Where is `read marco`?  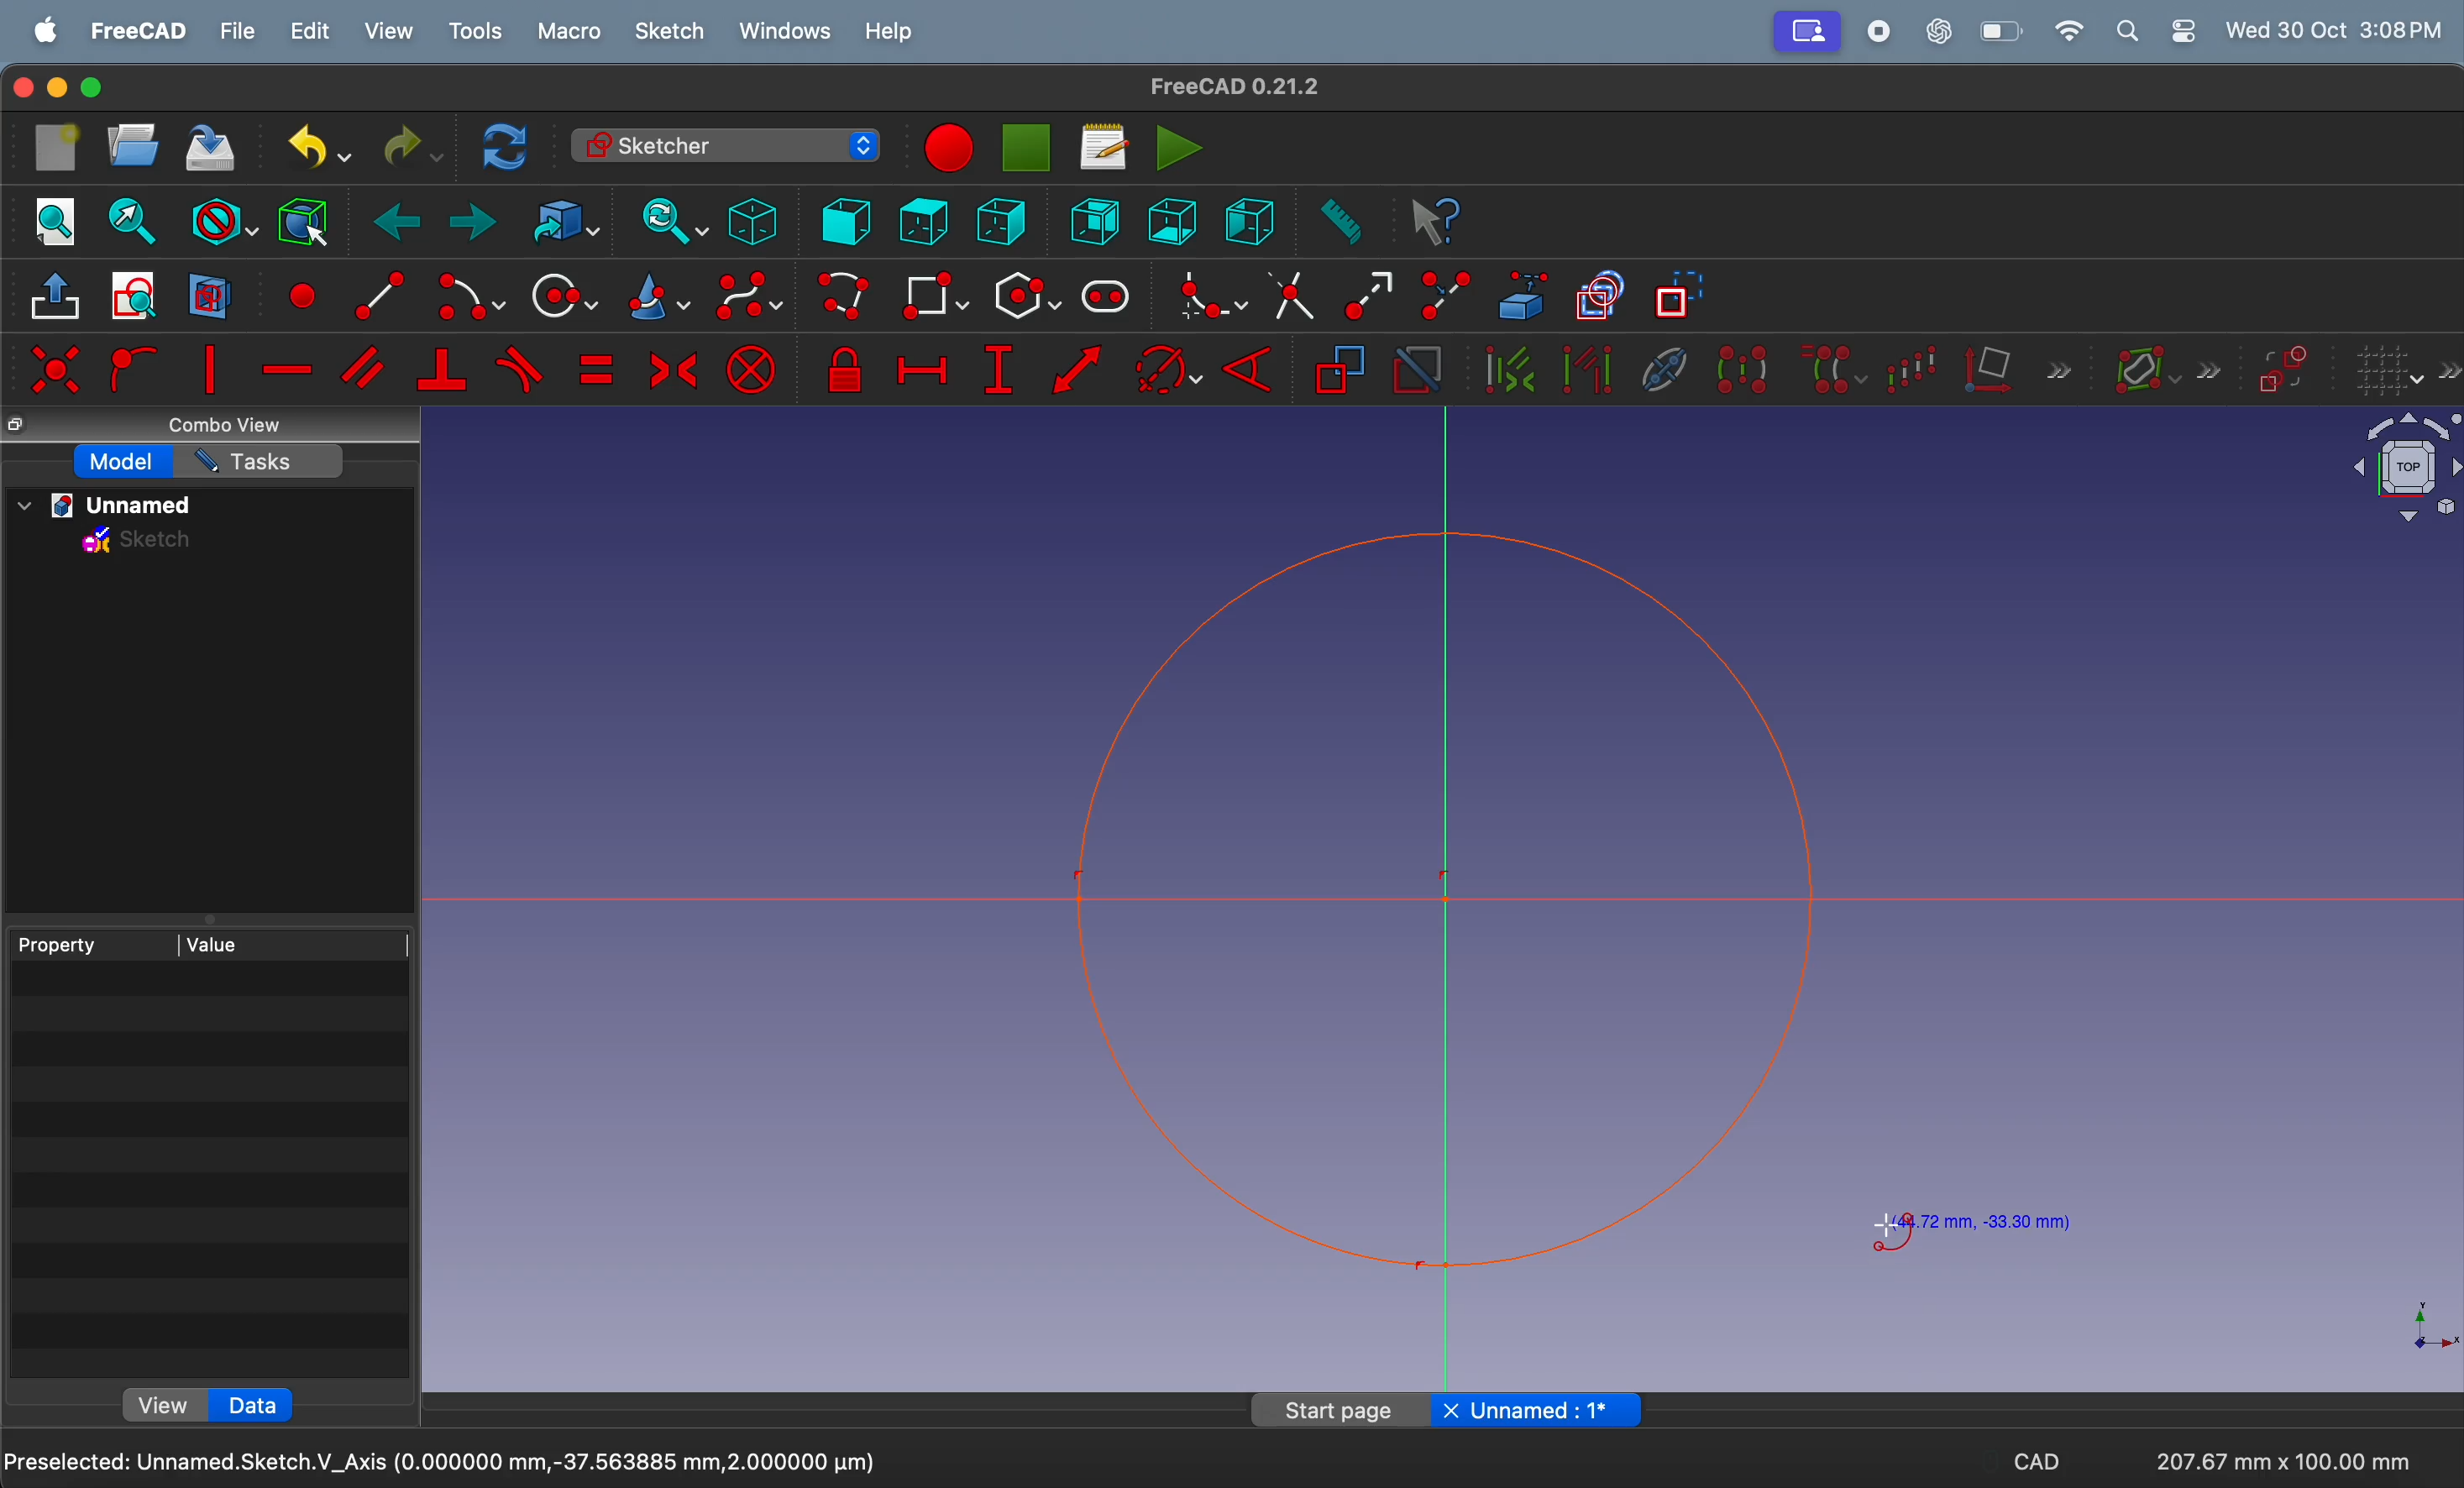 read marco is located at coordinates (1103, 147).